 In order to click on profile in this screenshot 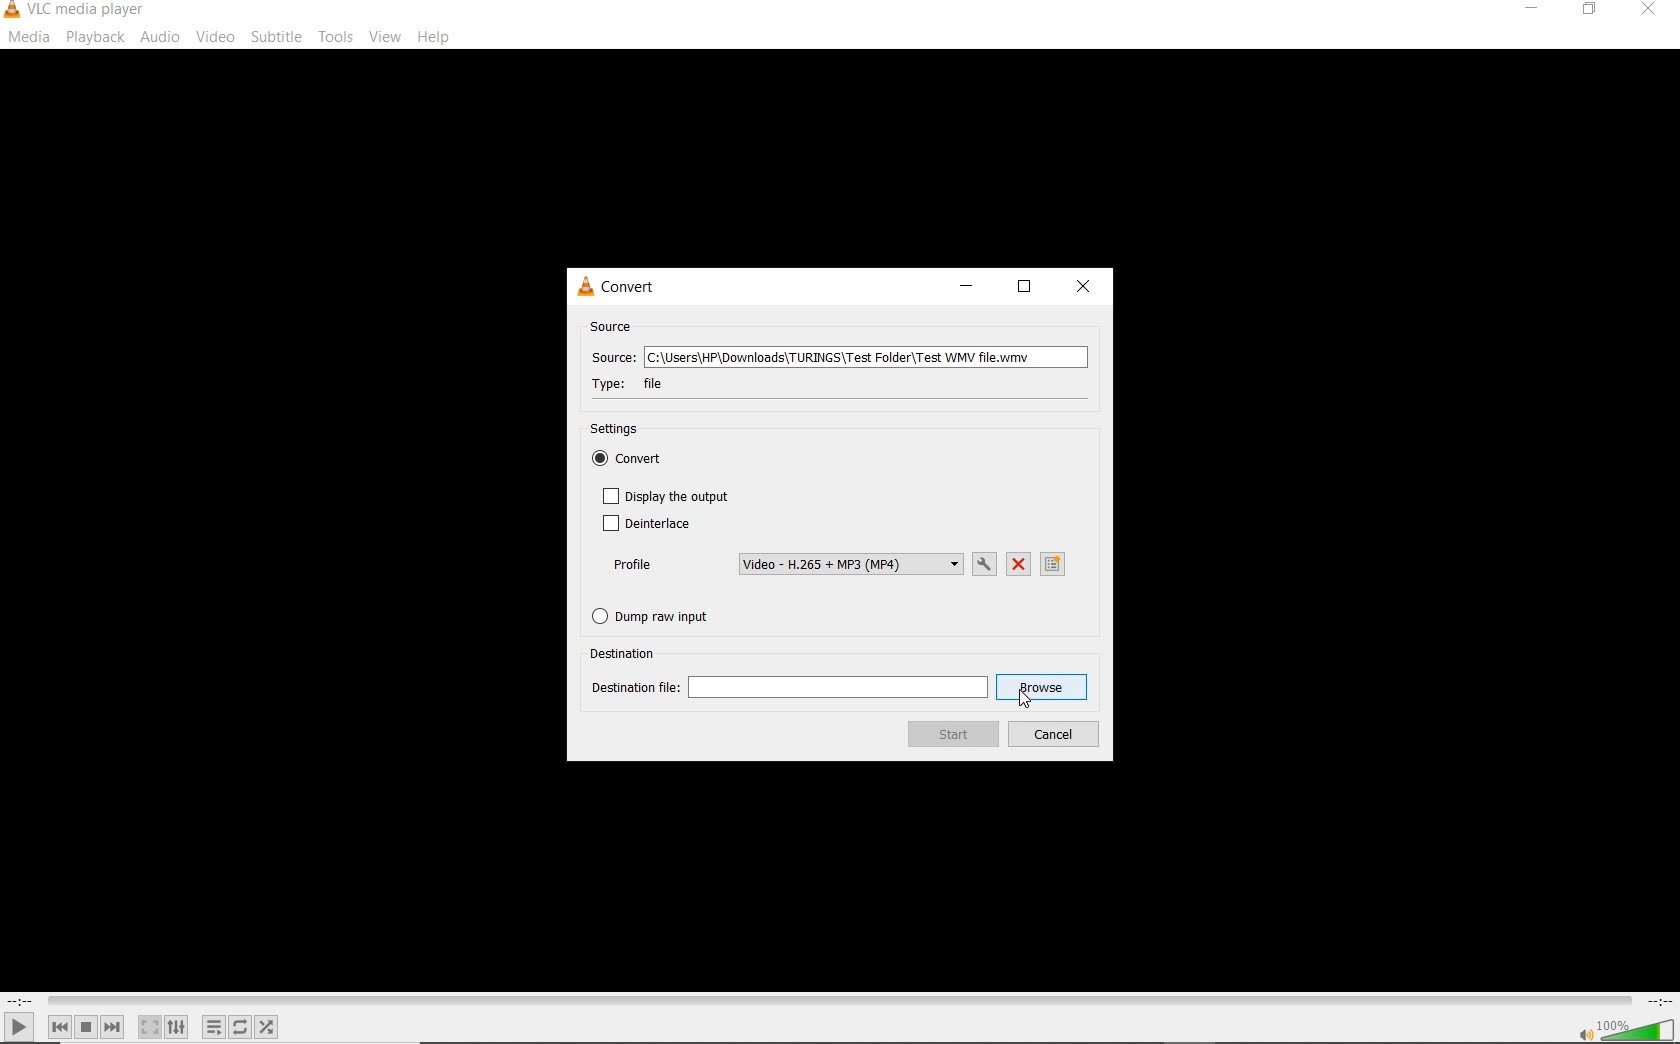, I will do `click(632, 565)`.